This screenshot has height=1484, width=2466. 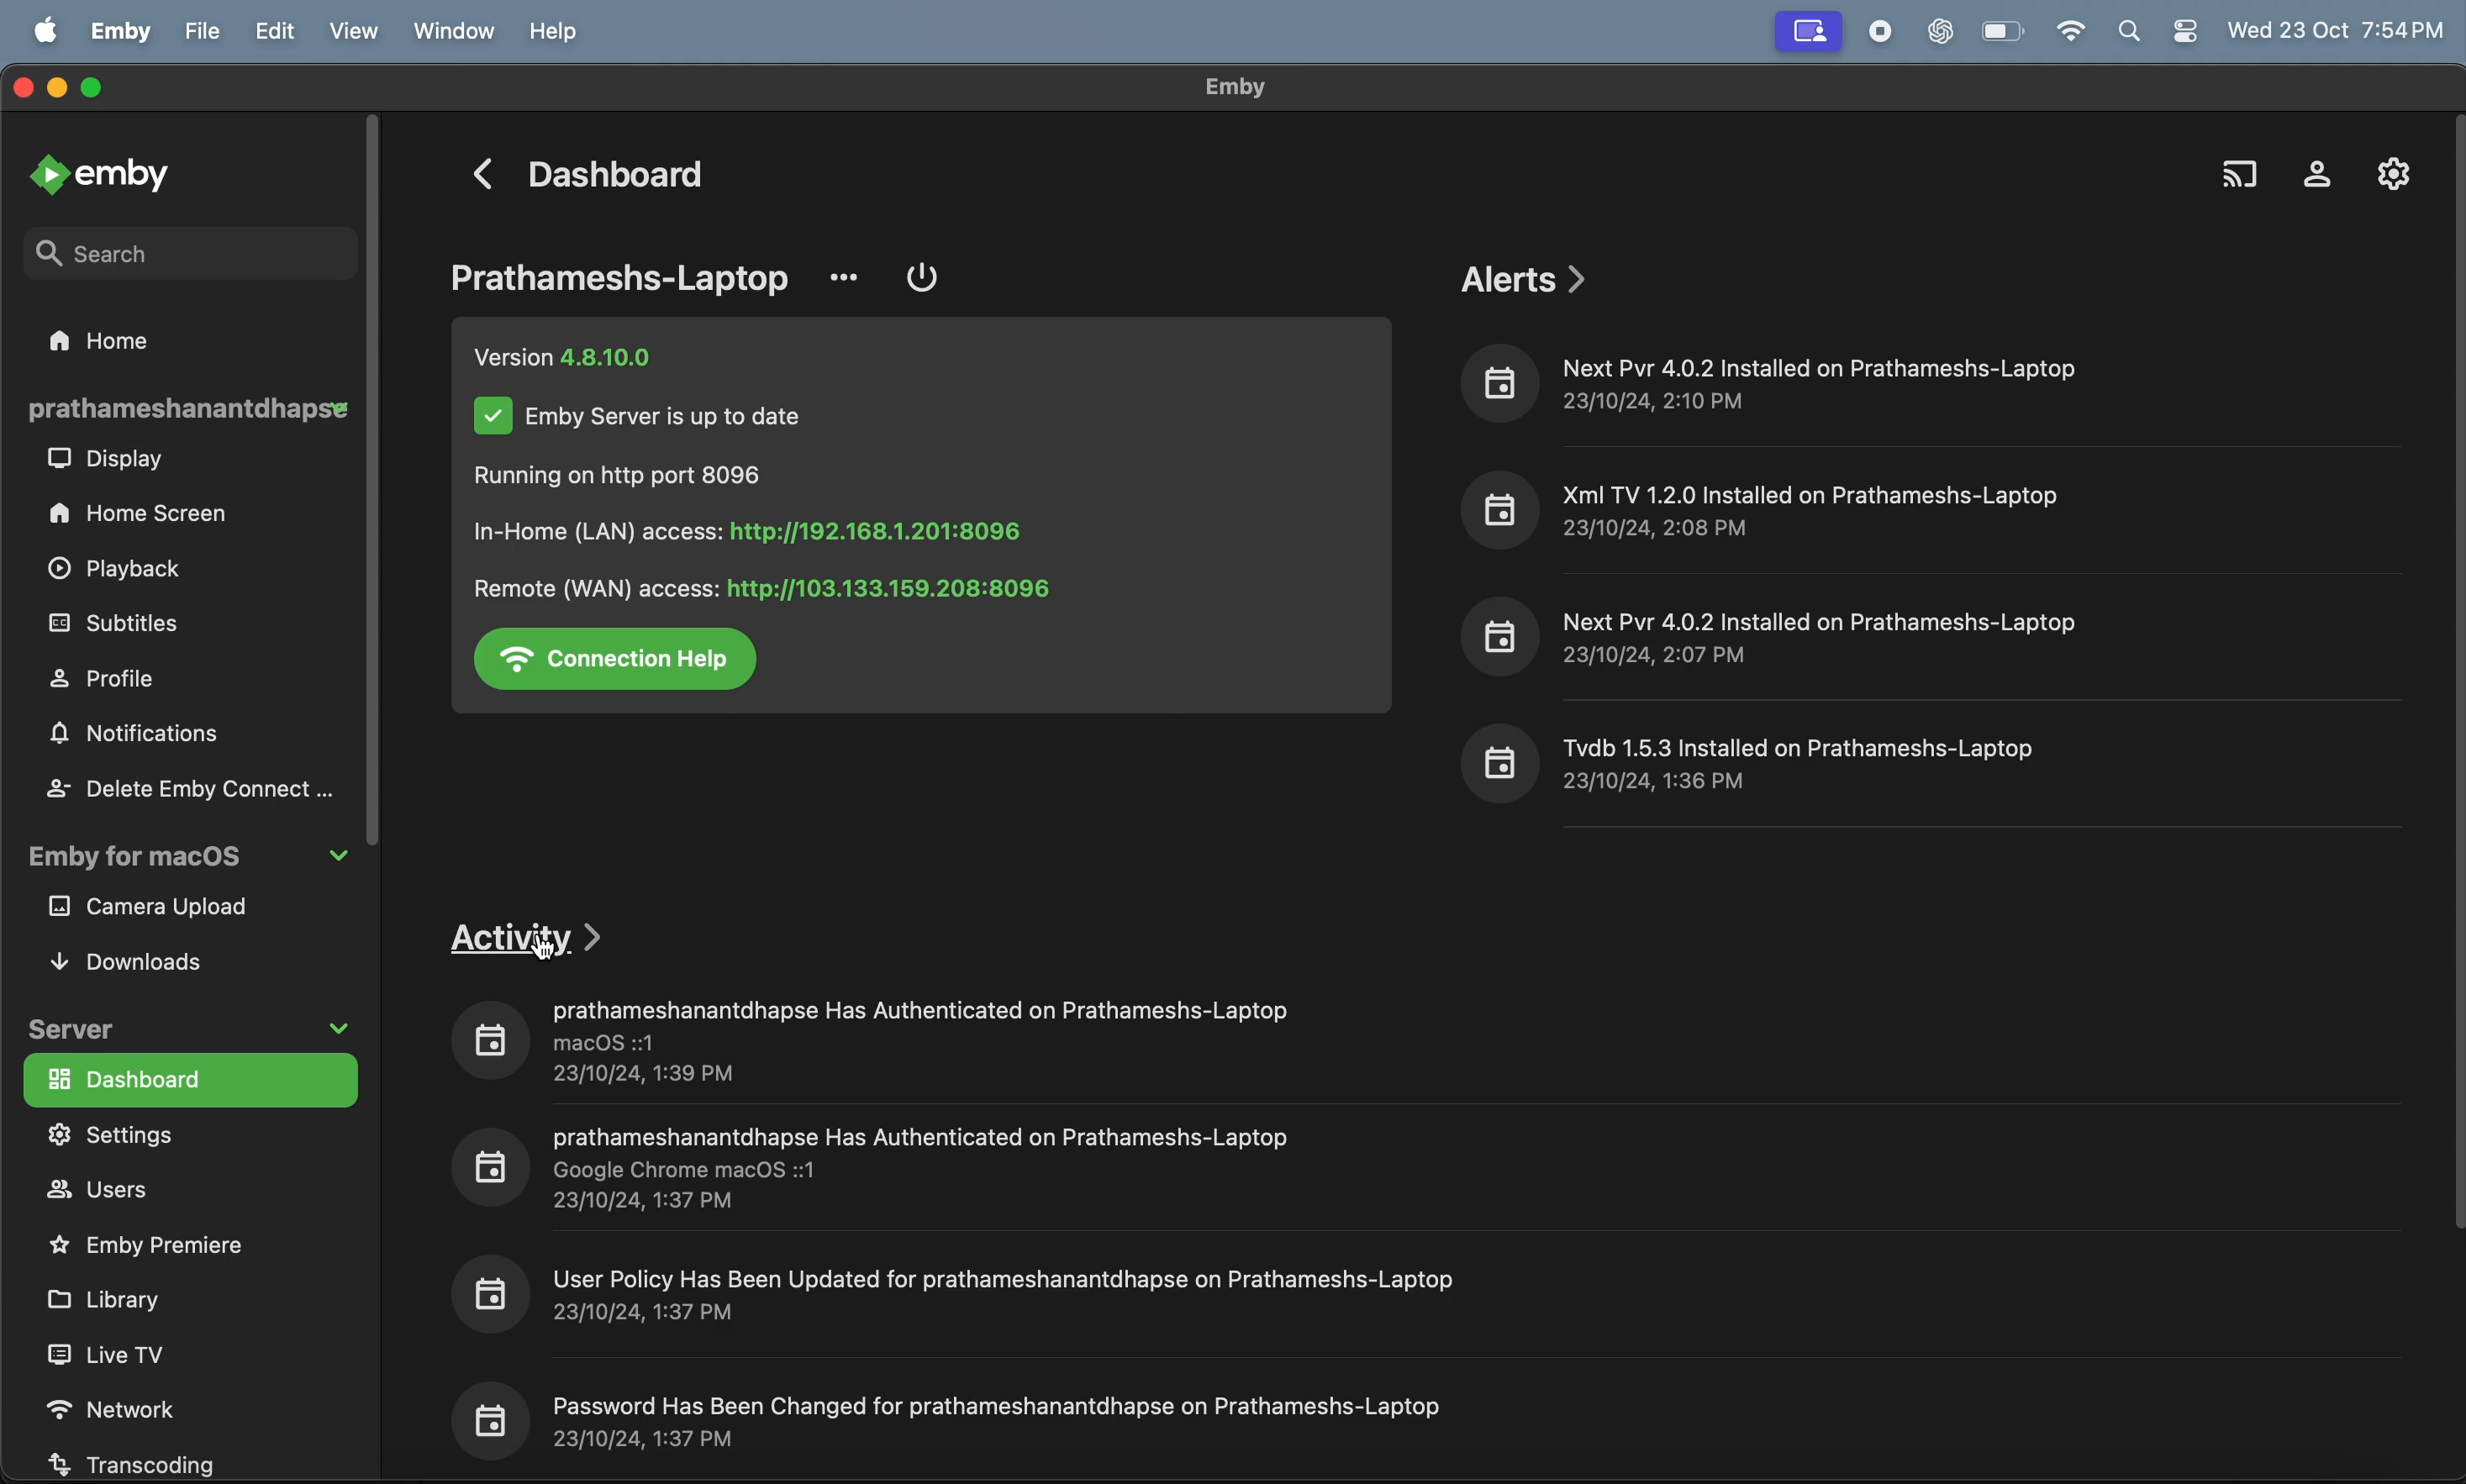 I want to click on help, so click(x=560, y=31).